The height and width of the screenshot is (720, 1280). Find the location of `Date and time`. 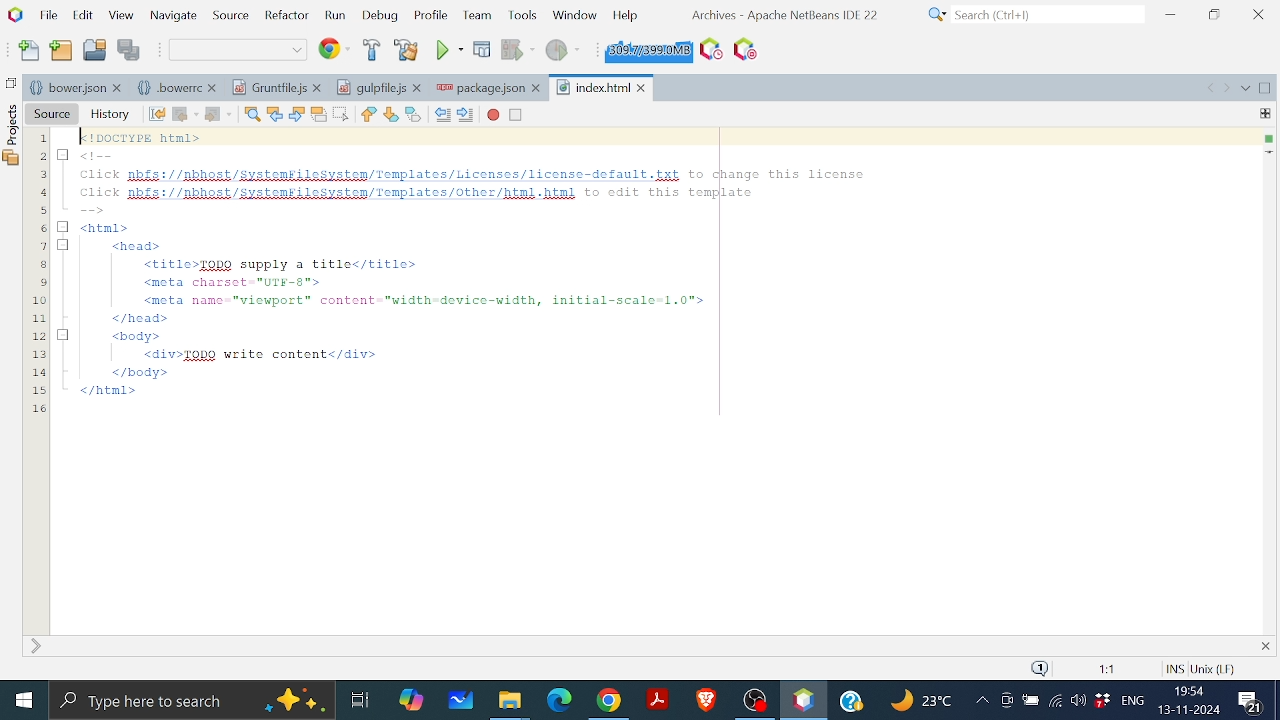

Date and time is located at coordinates (1188, 700).